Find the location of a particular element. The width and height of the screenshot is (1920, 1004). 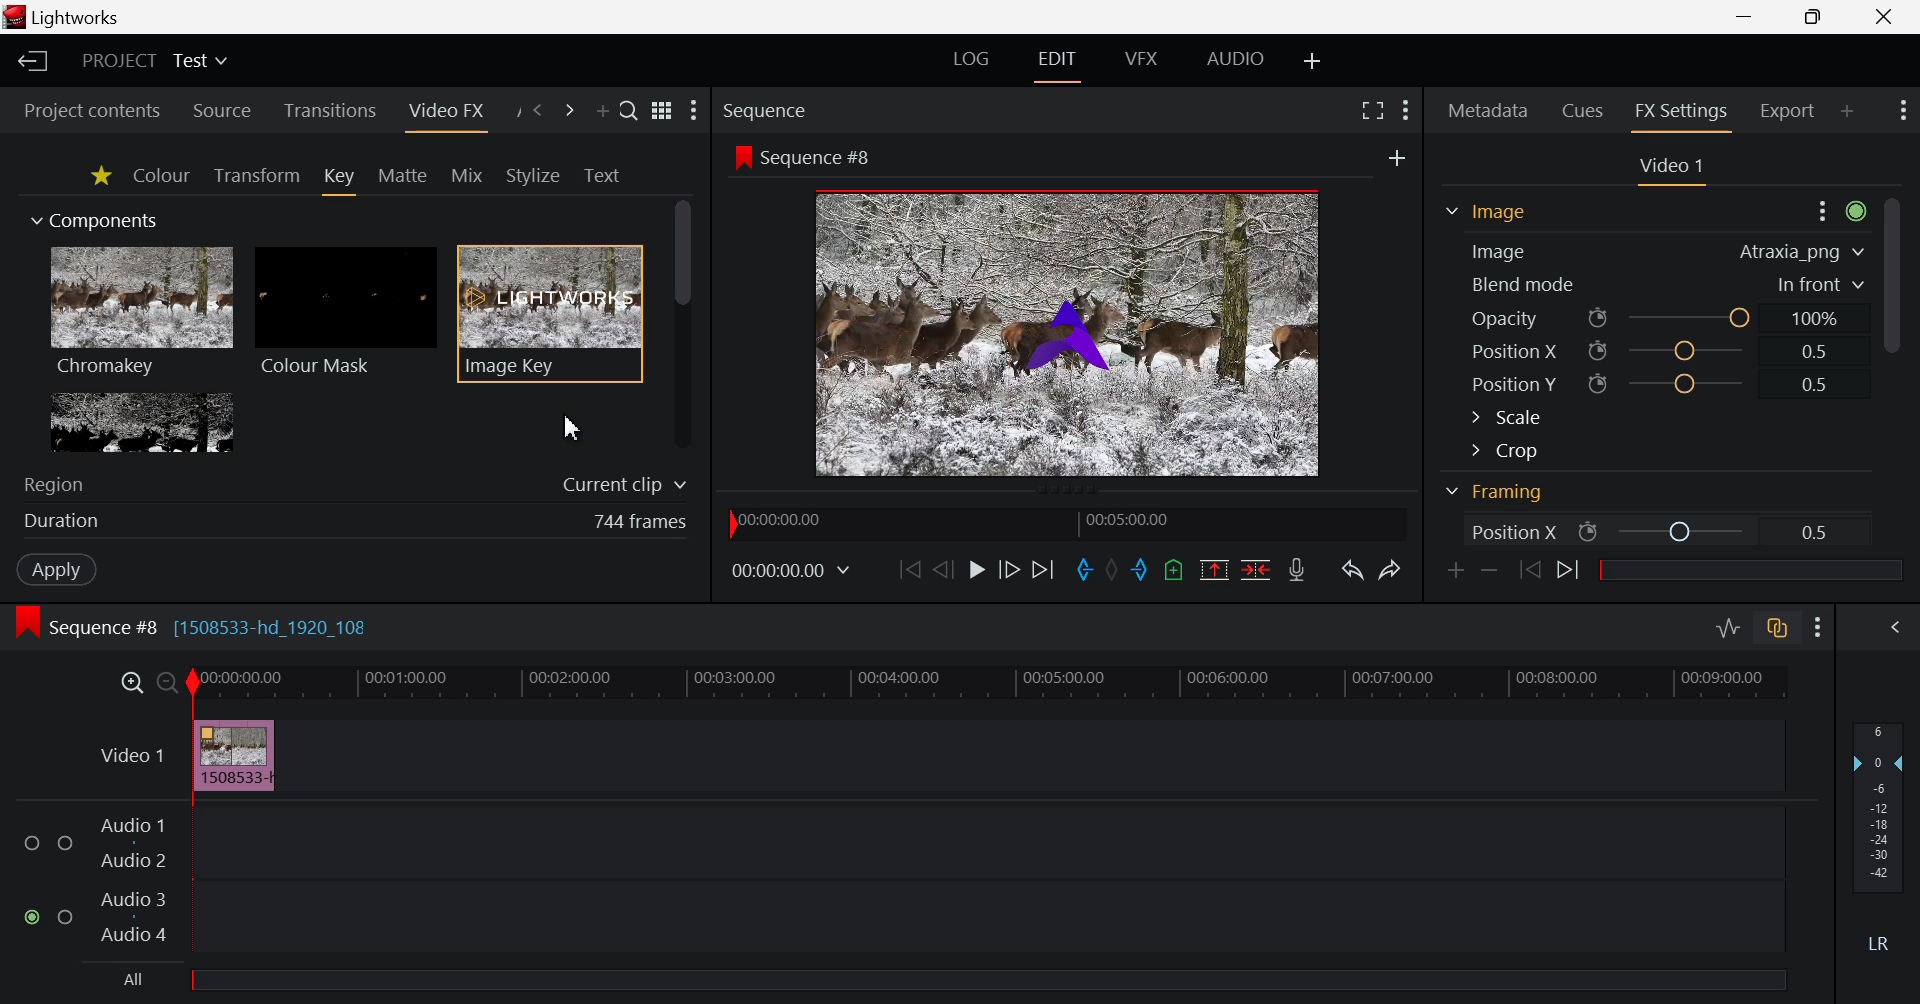

0.5 is located at coordinates (1818, 534).